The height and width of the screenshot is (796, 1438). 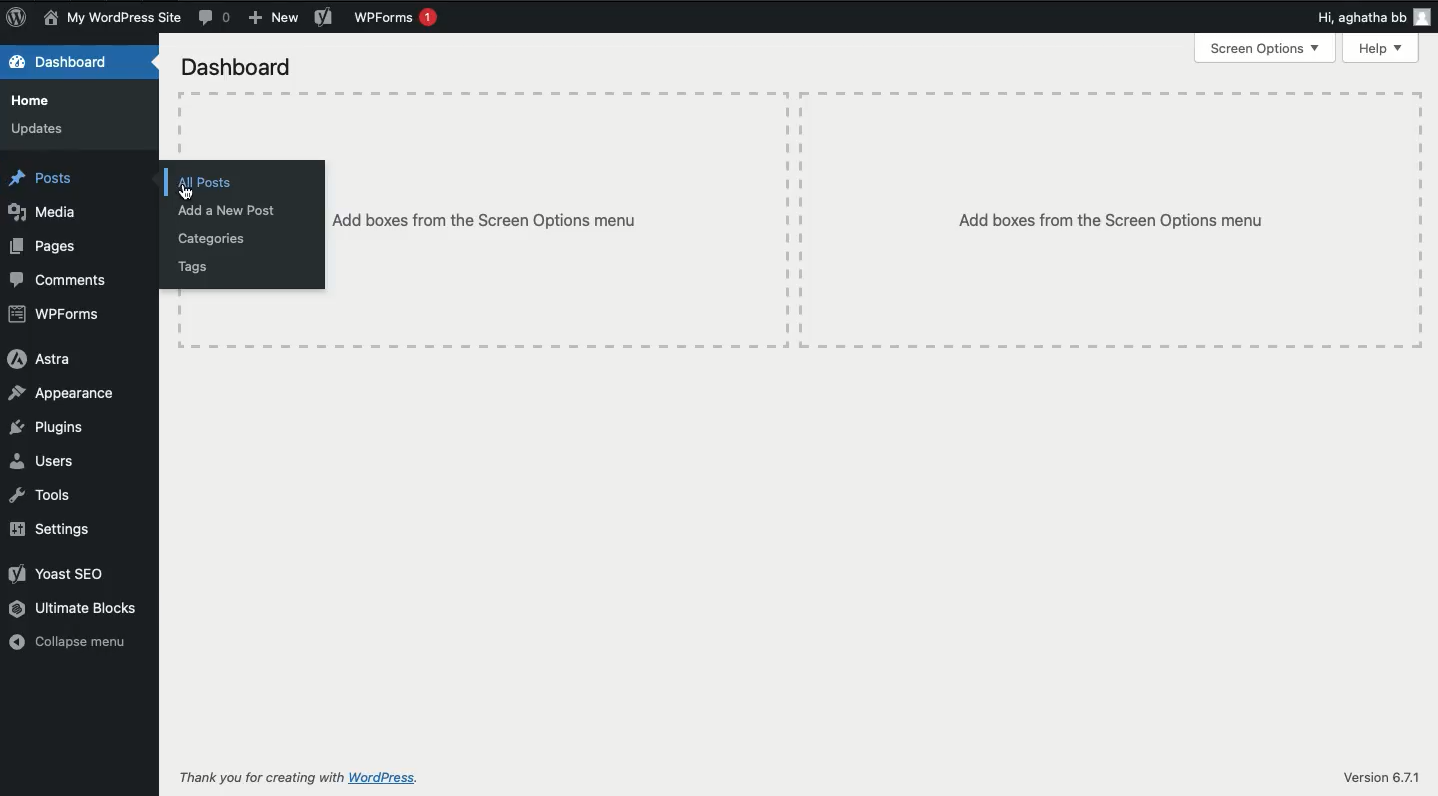 I want to click on New, so click(x=274, y=17).